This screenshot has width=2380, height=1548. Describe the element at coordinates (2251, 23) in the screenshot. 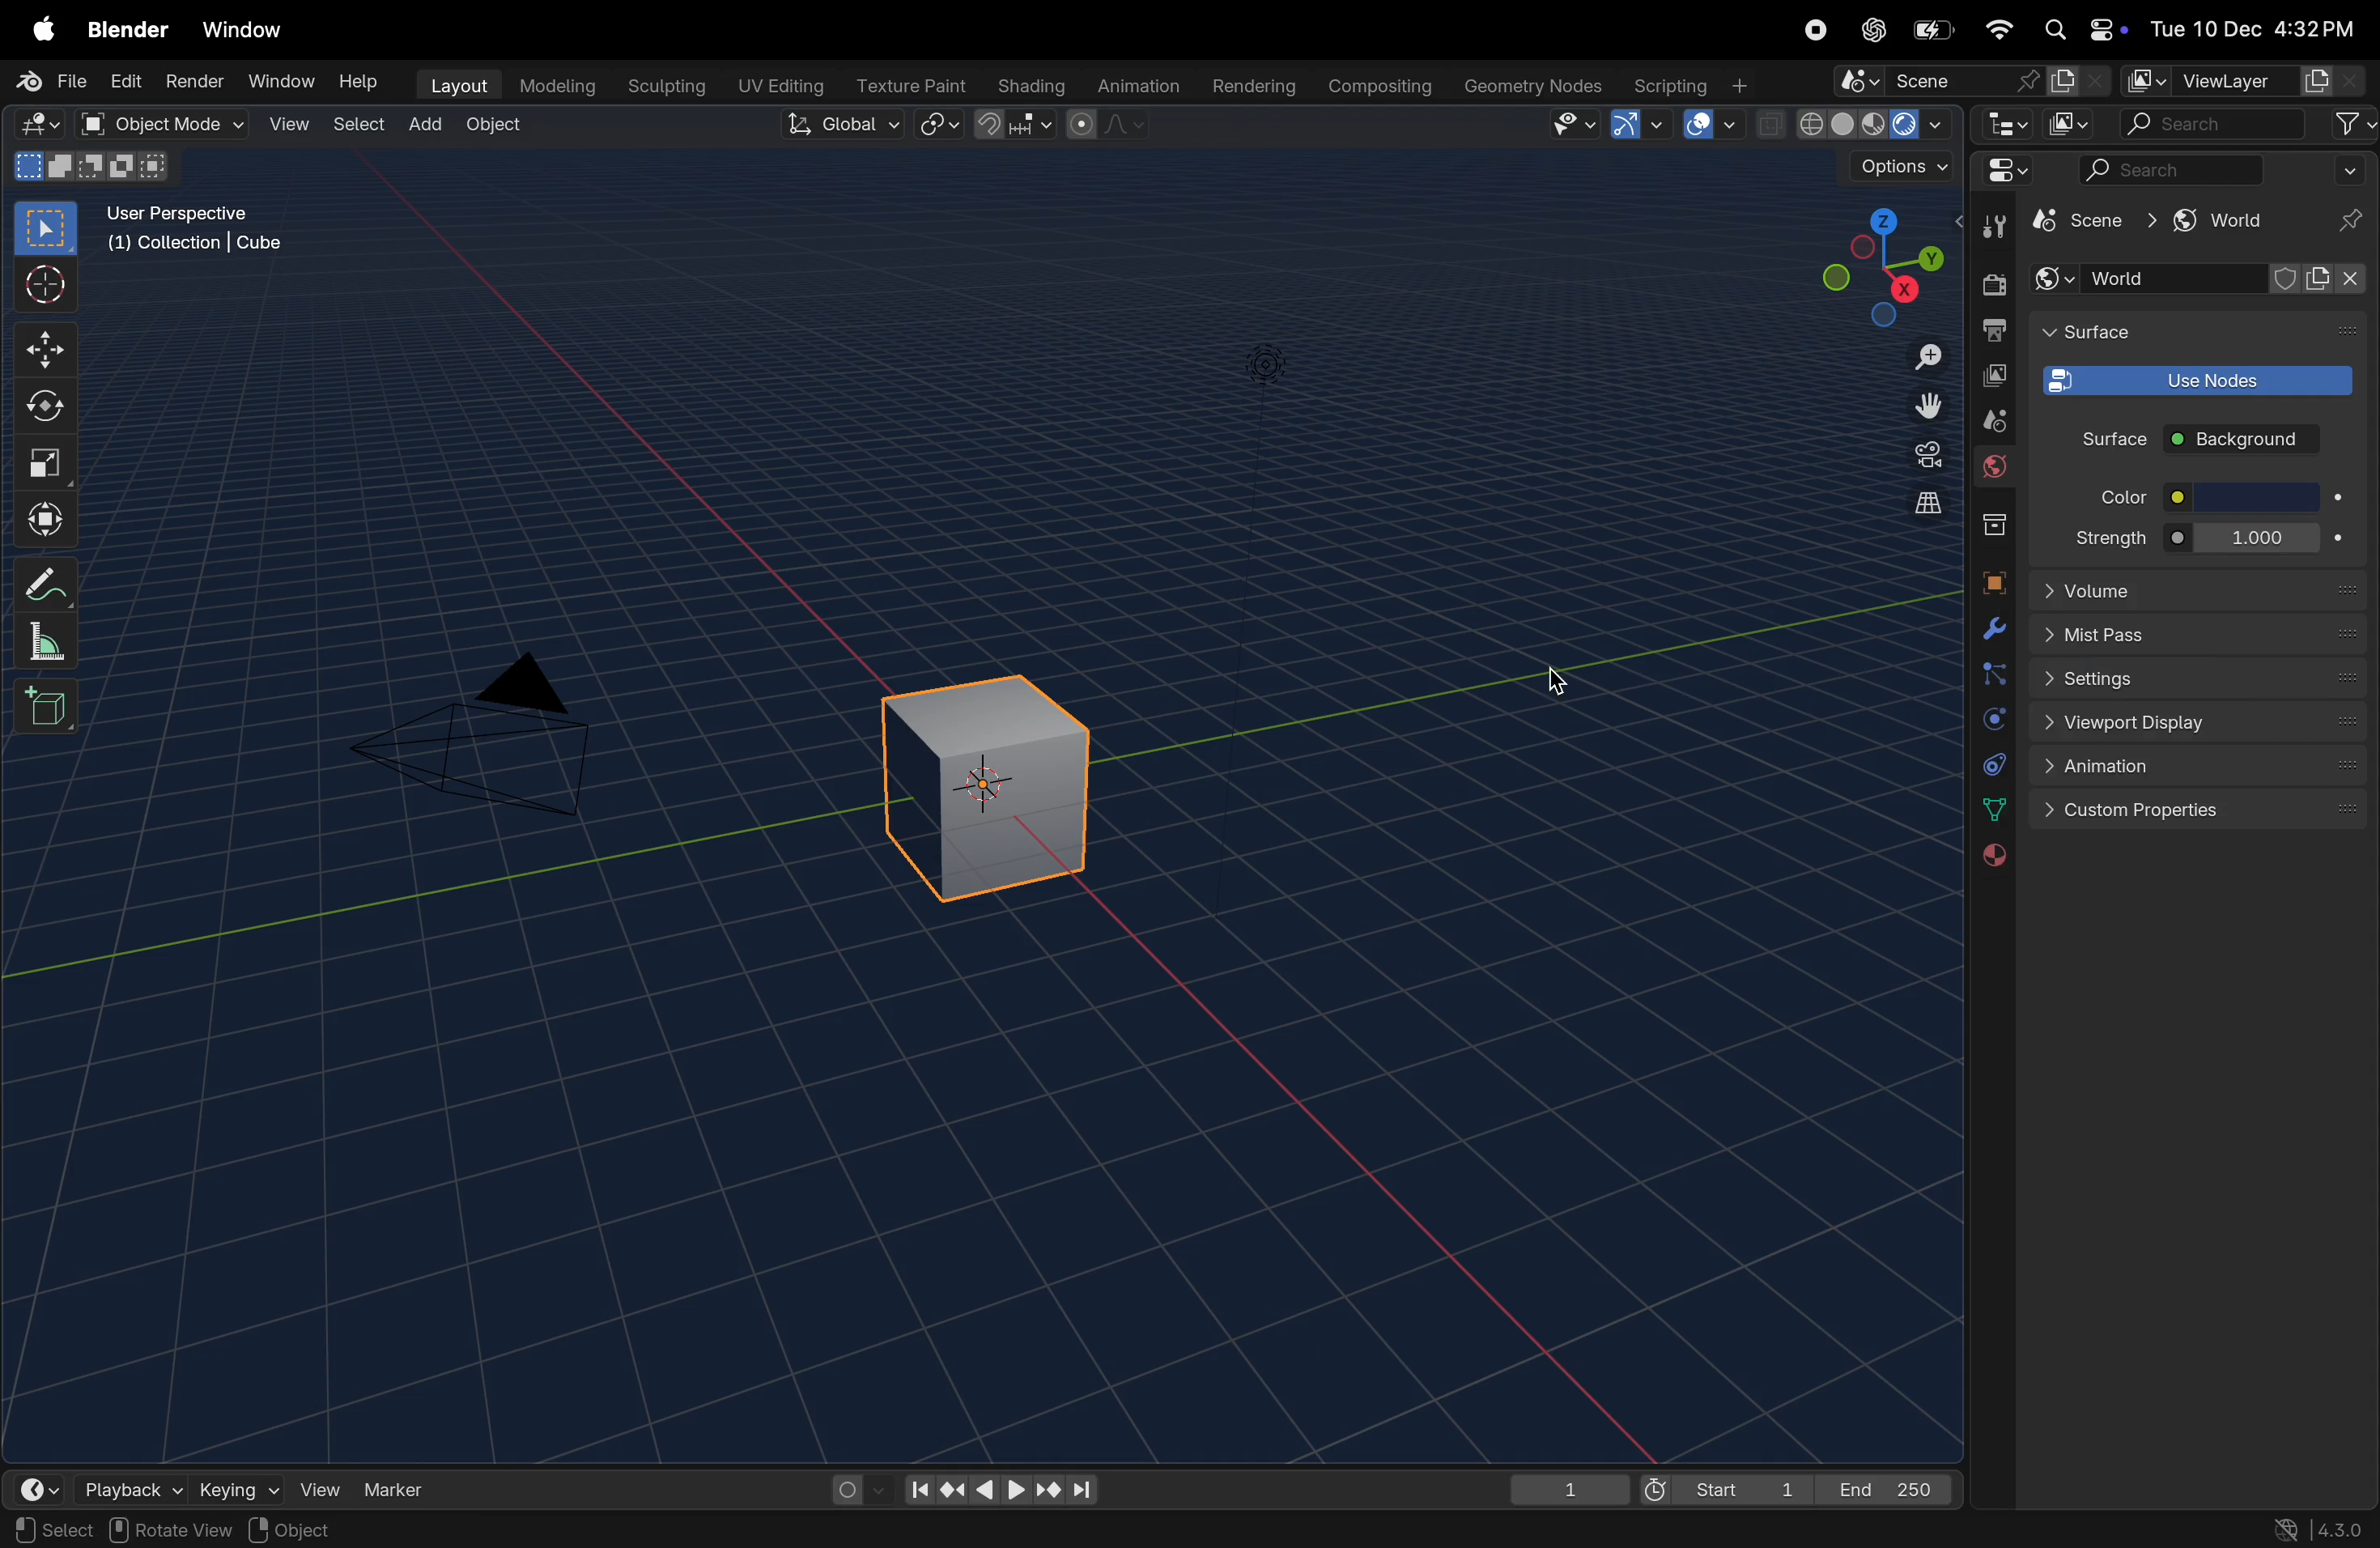

I see `date and time` at that location.